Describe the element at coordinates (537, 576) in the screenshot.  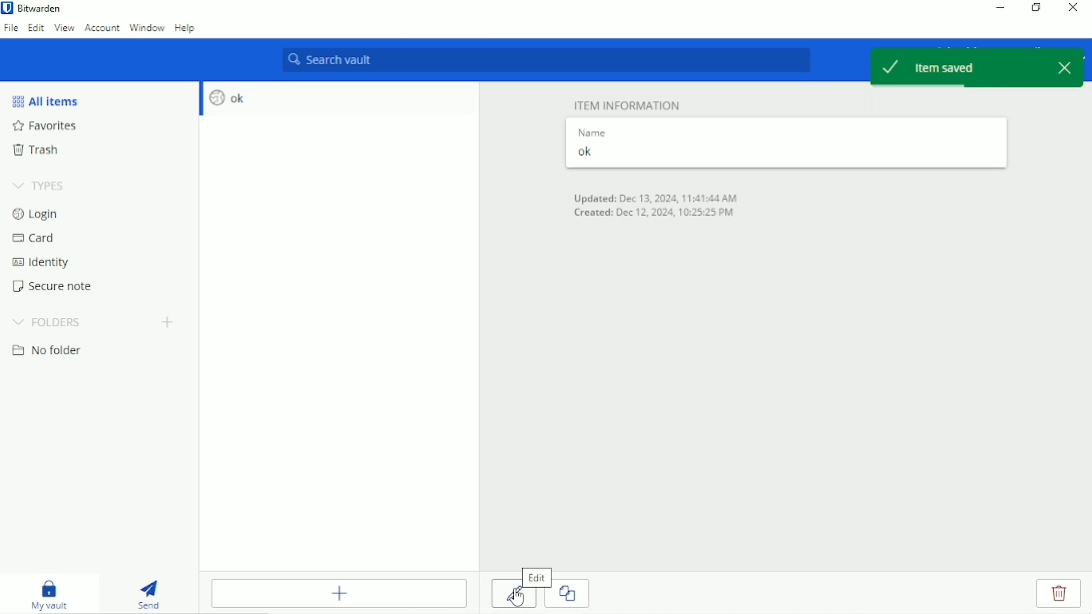
I see `Edit` at that location.